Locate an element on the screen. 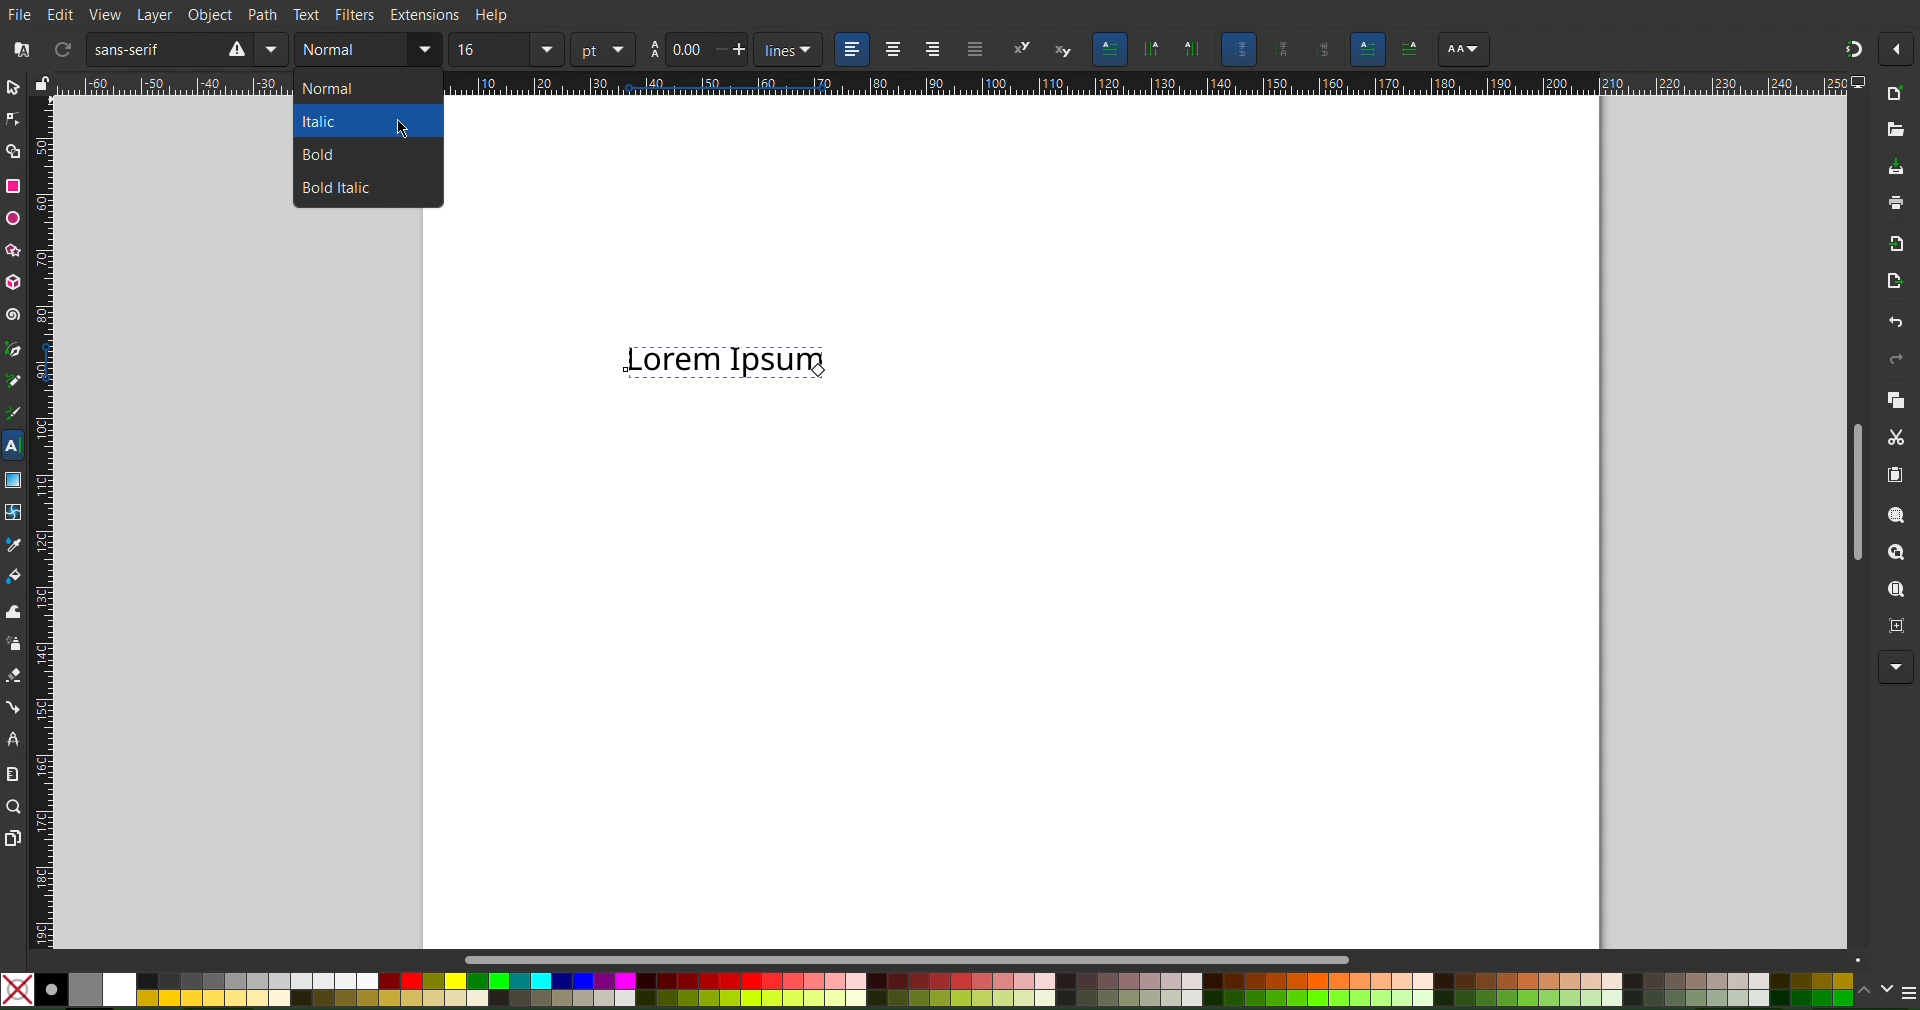 This screenshot has width=1920, height=1010. Eraser Tool is located at coordinates (14, 675).